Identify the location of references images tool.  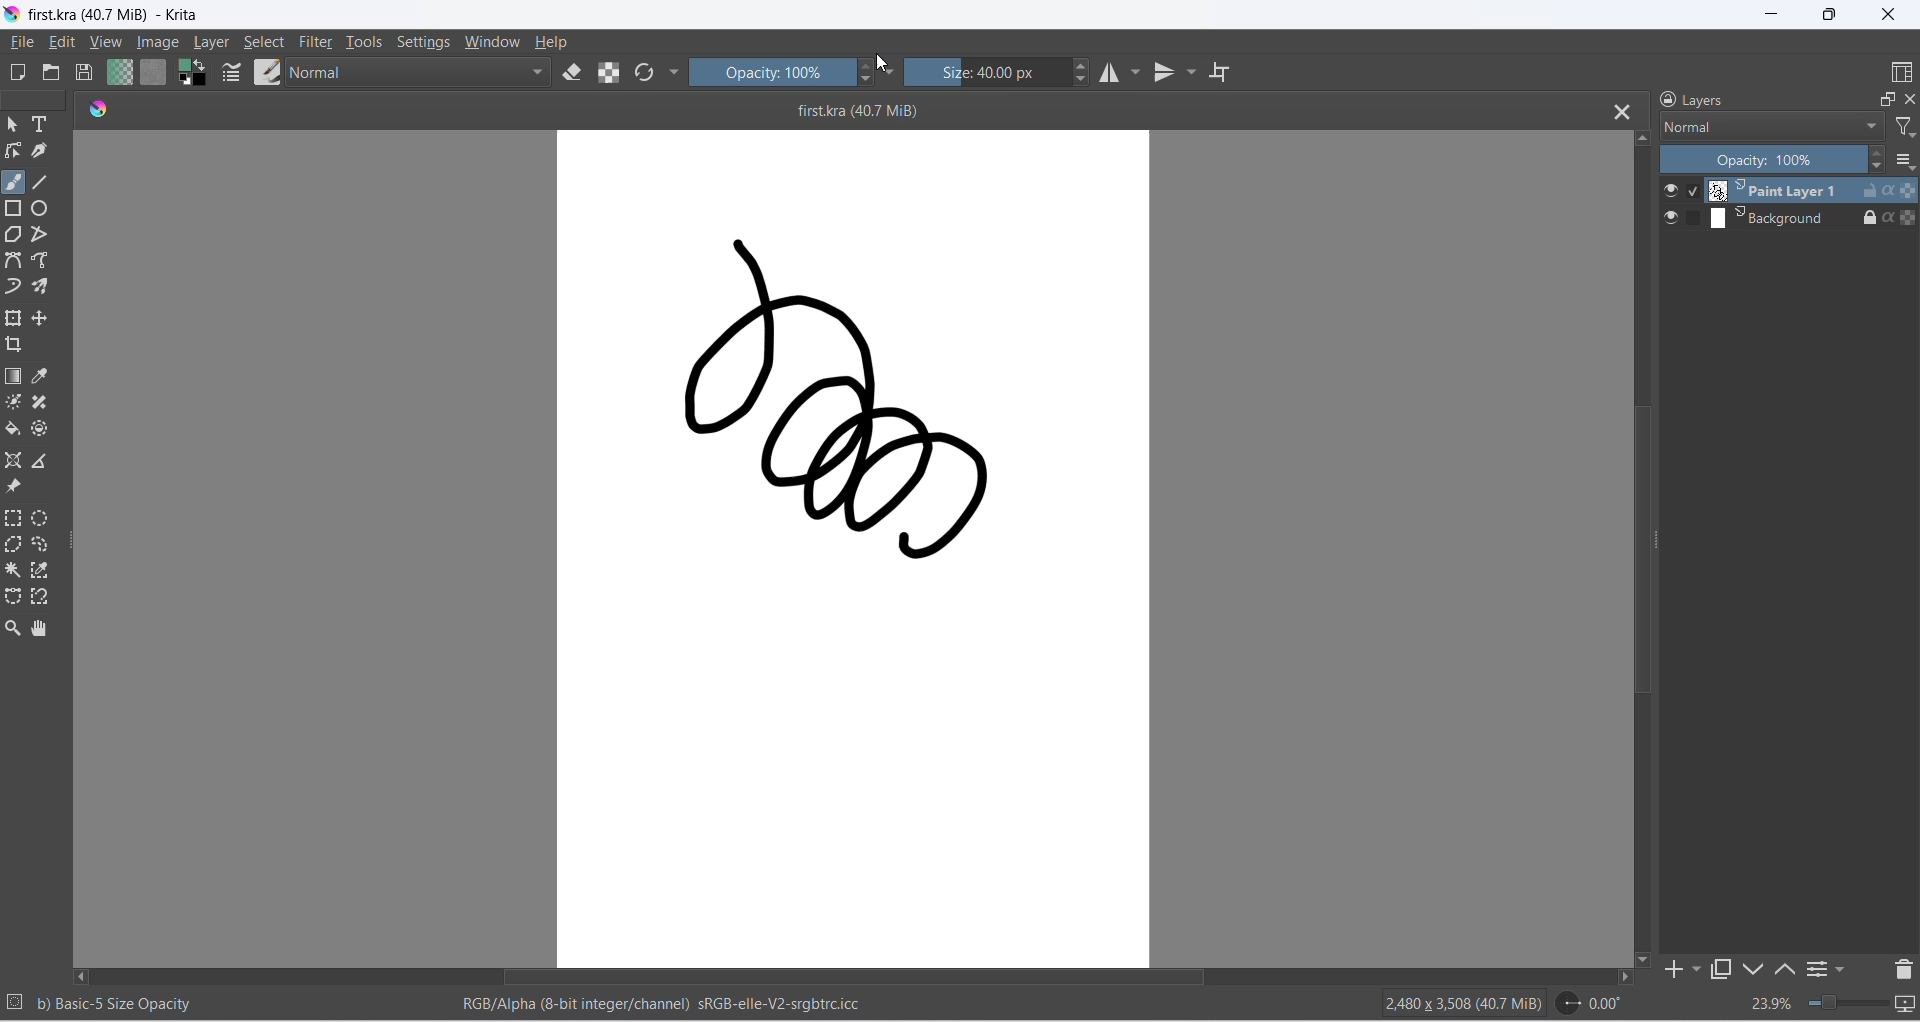
(15, 486).